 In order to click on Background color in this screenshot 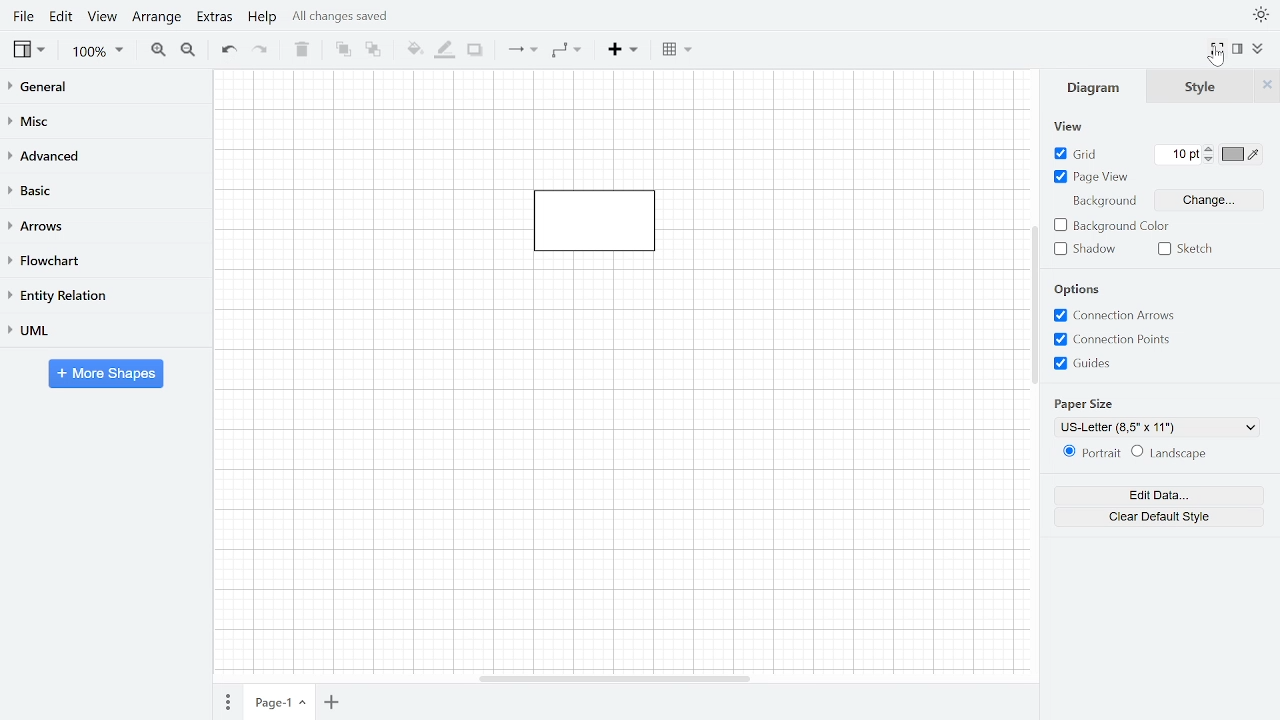, I will do `click(1116, 228)`.